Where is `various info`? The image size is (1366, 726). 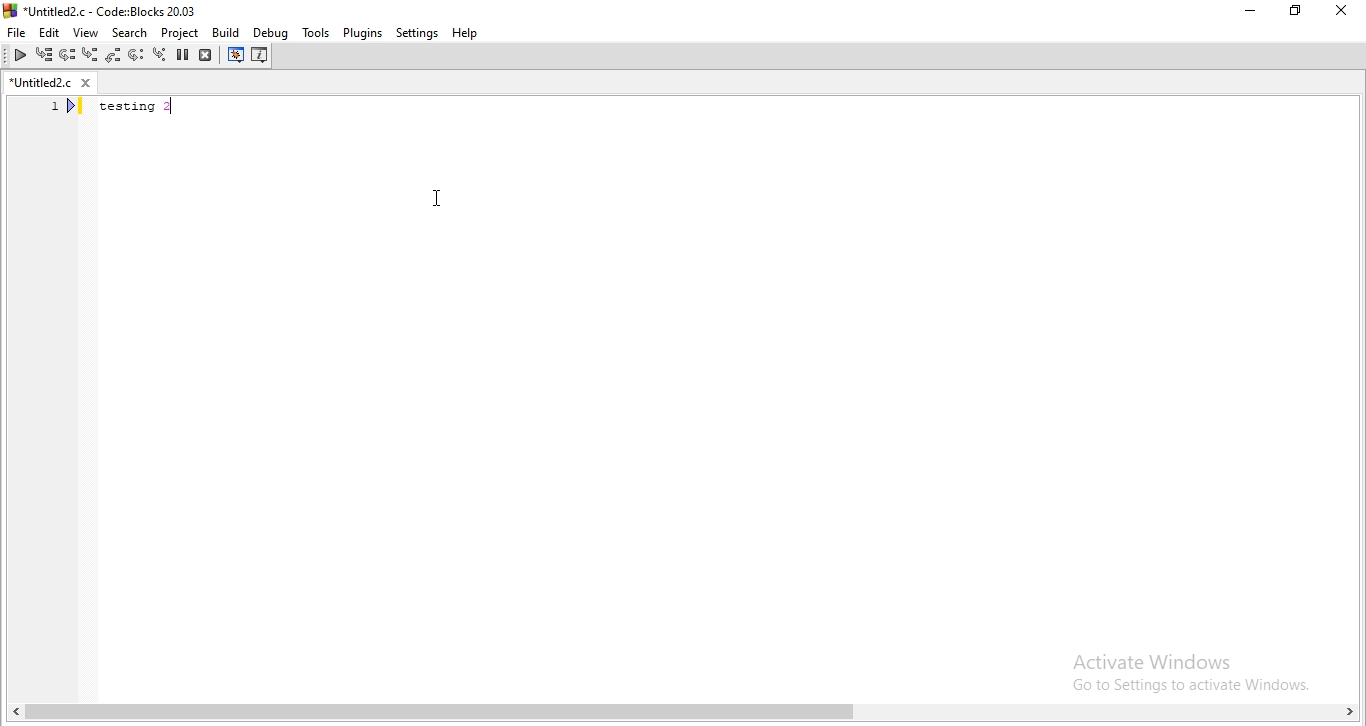 various info is located at coordinates (261, 56).